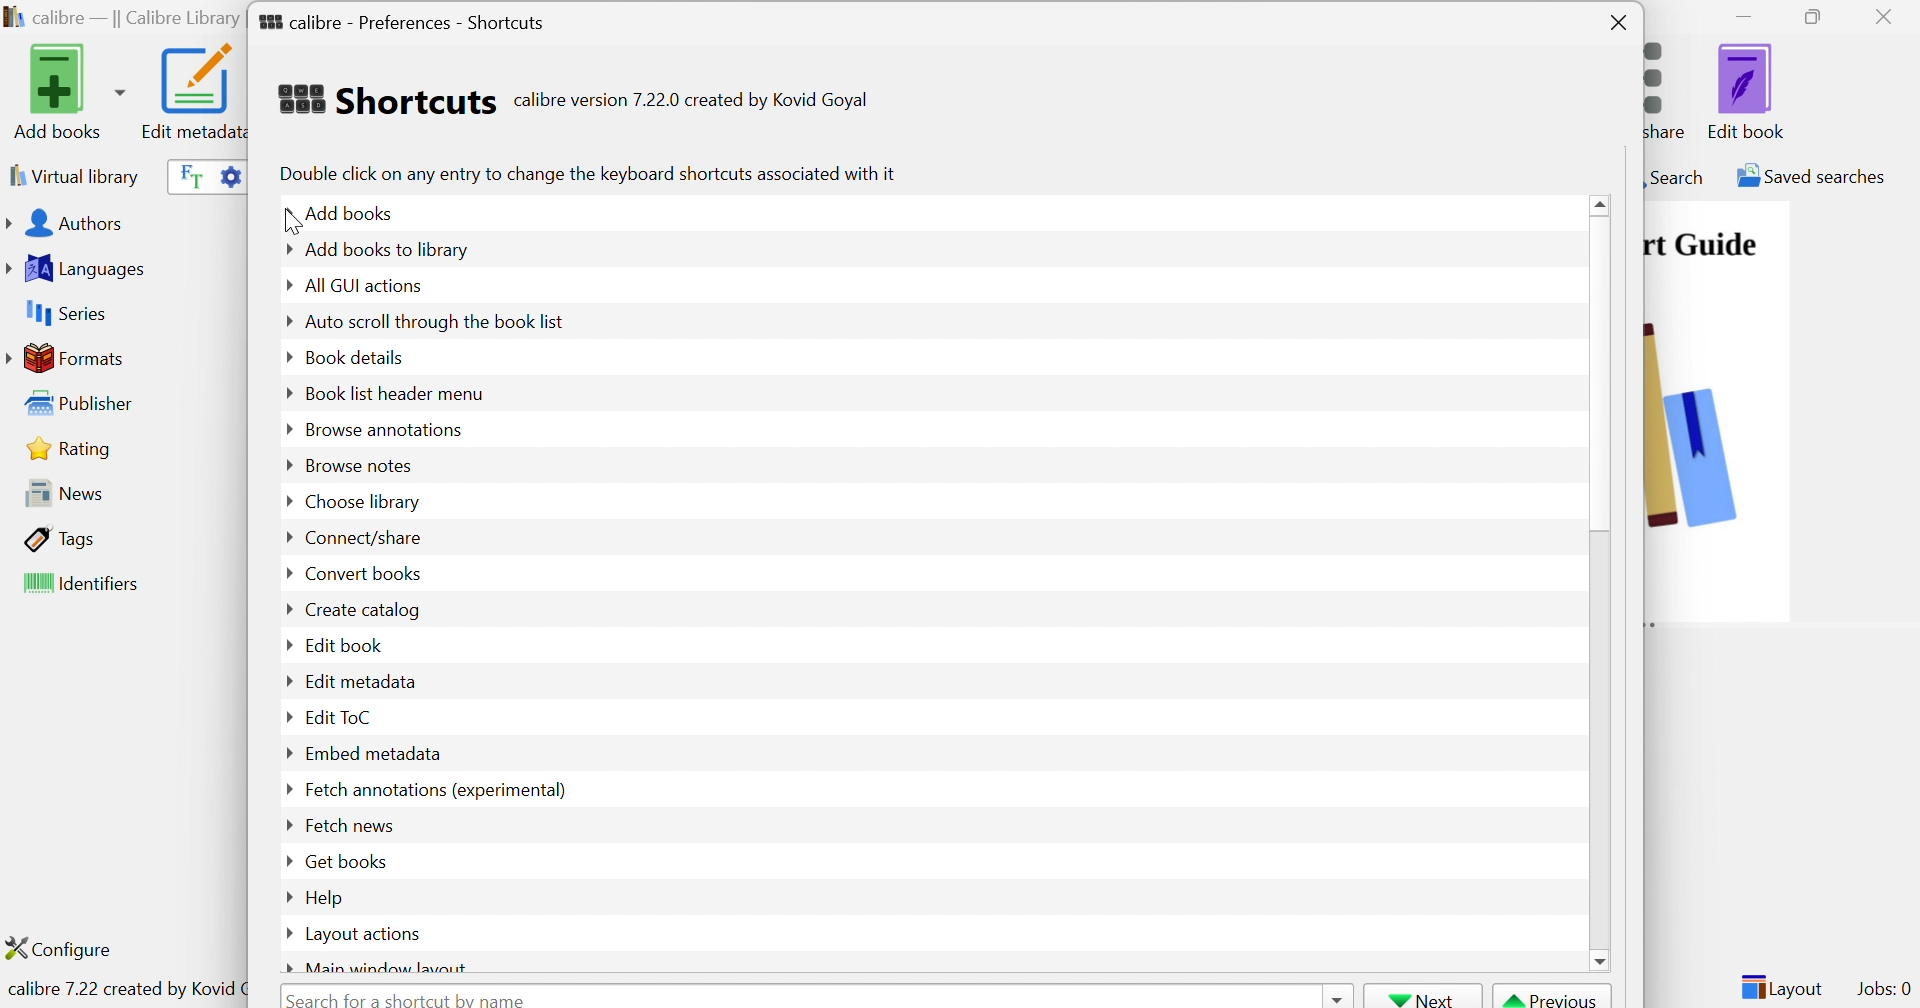 This screenshot has height=1008, width=1920. Describe the element at coordinates (327, 897) in the screenshot. I see `Help` at that location.